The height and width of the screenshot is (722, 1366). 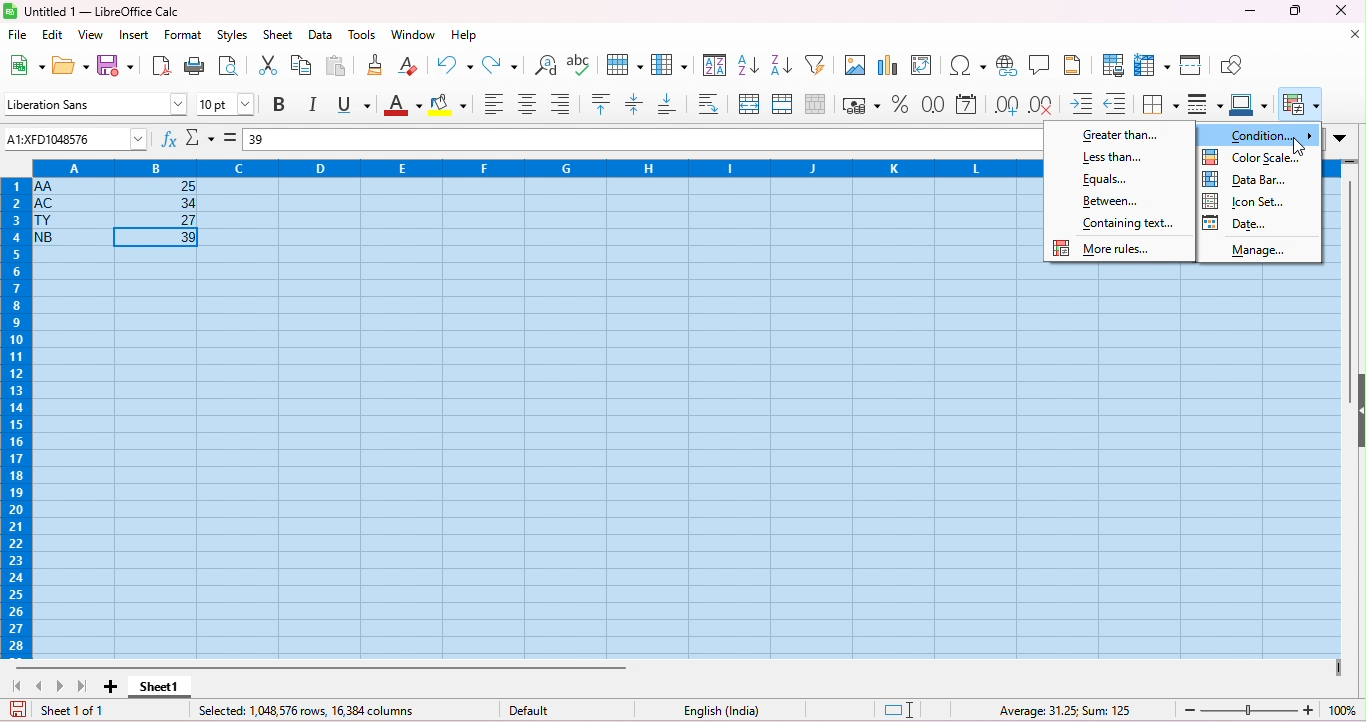 What do you see at coordinates (1342, 137) in the screenshot?
I see `drop down` at bounding box center [1342, 137].